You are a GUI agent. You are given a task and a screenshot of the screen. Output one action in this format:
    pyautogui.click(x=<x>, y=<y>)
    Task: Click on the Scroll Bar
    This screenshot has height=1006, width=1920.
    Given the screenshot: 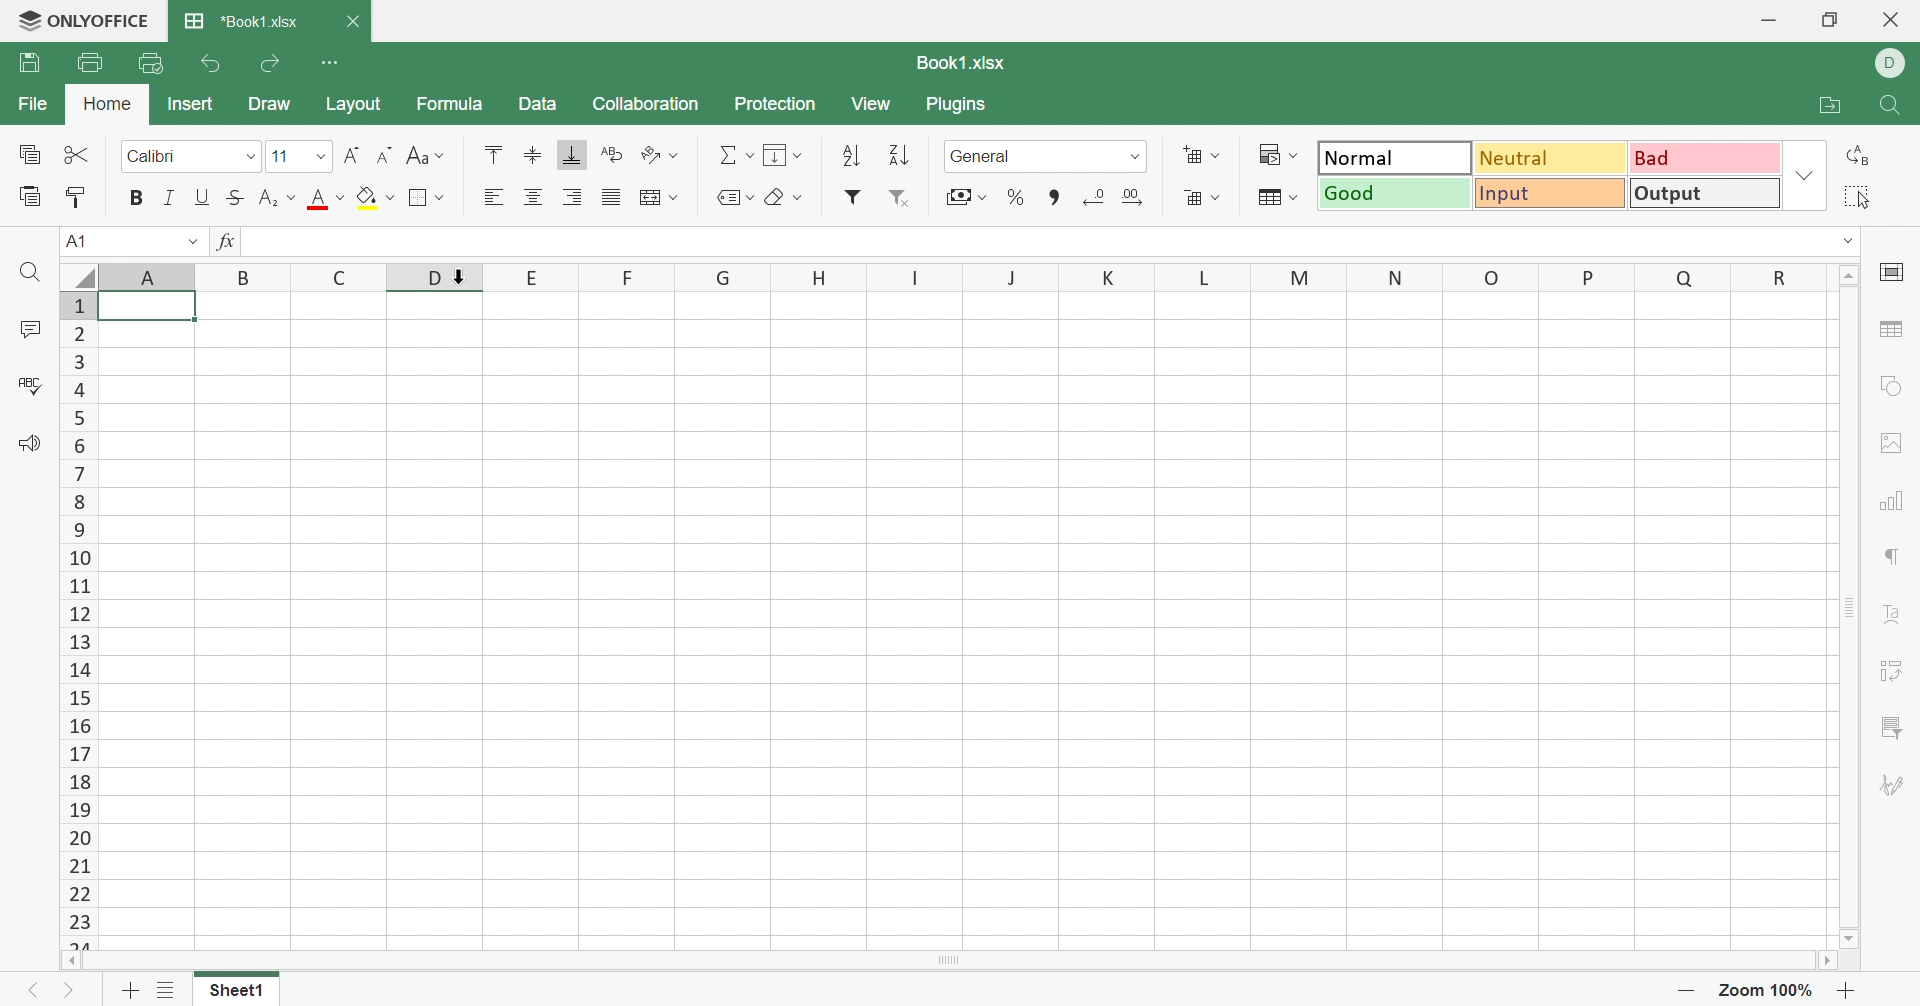 What is the action you would take?
    pyautogui.click(x=1849, y=606)
    